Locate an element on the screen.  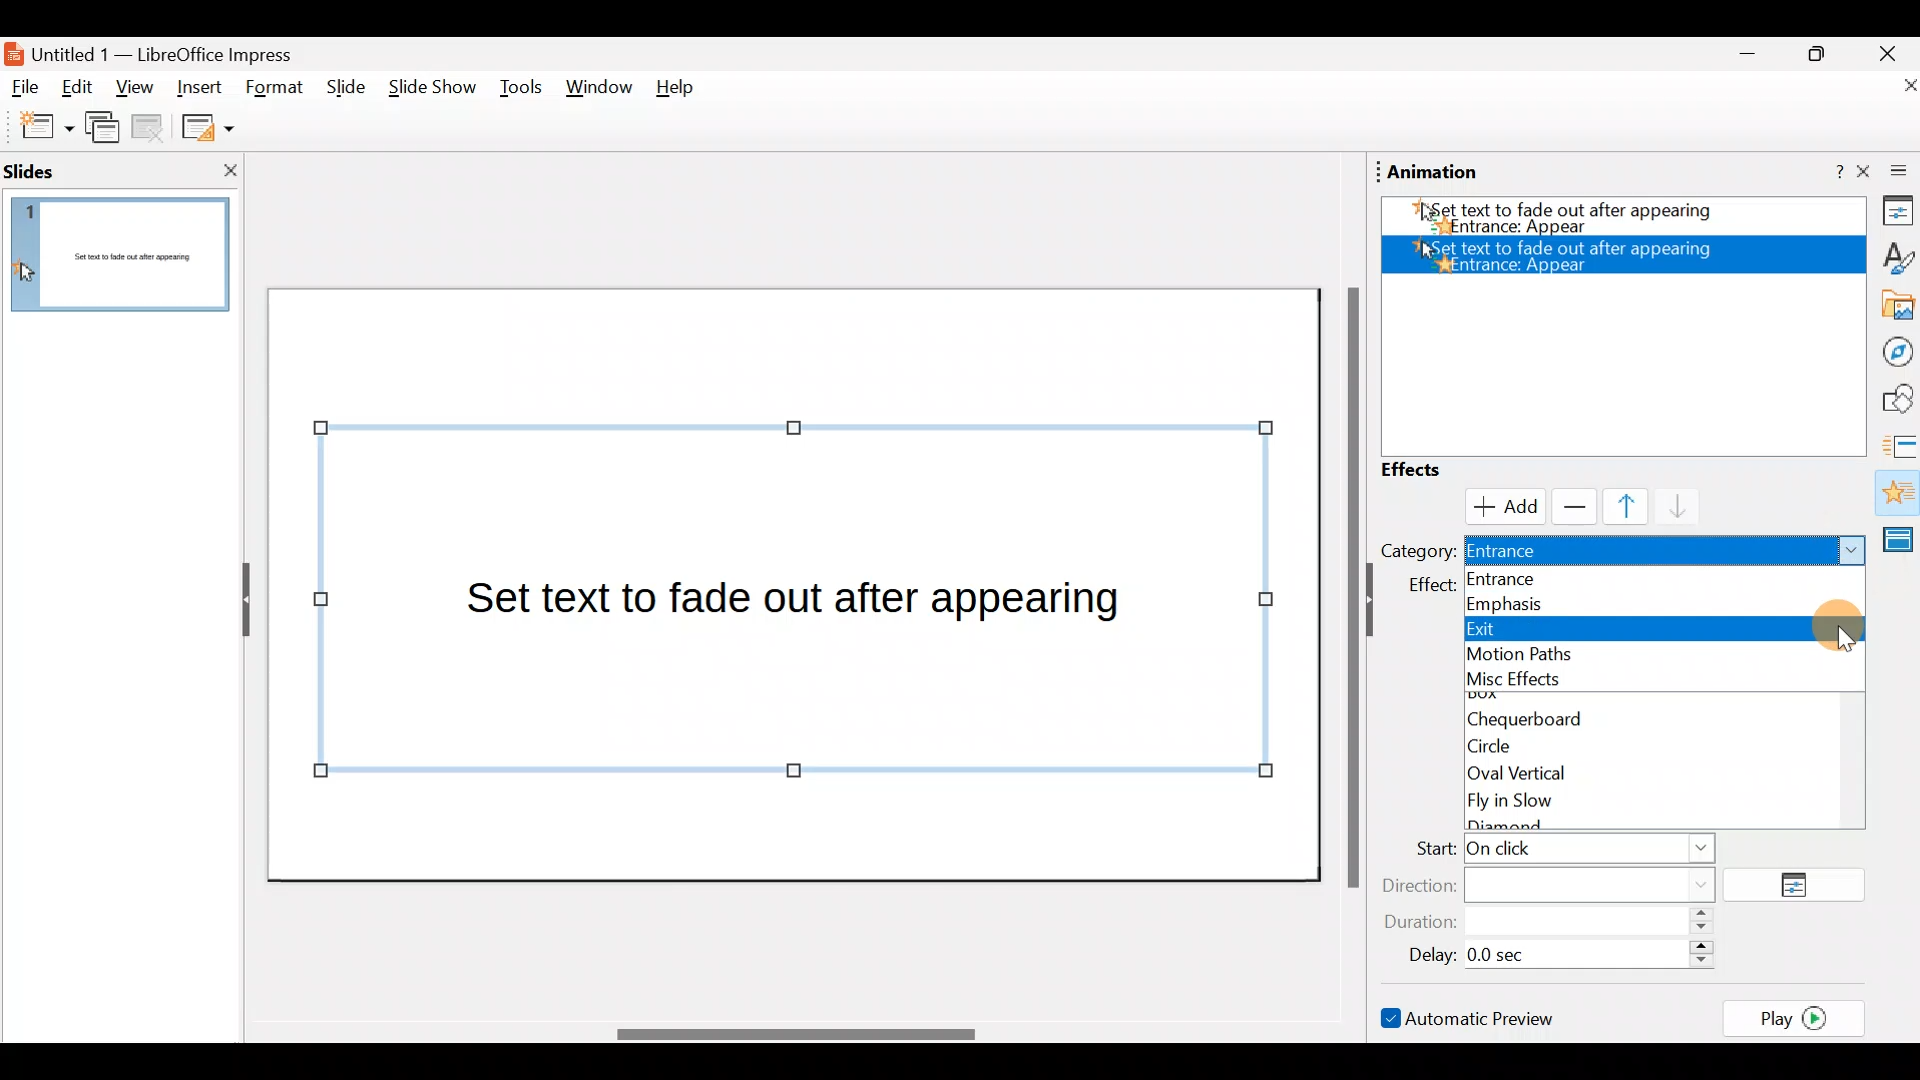
Effects is located at coordinates (1430, 470).